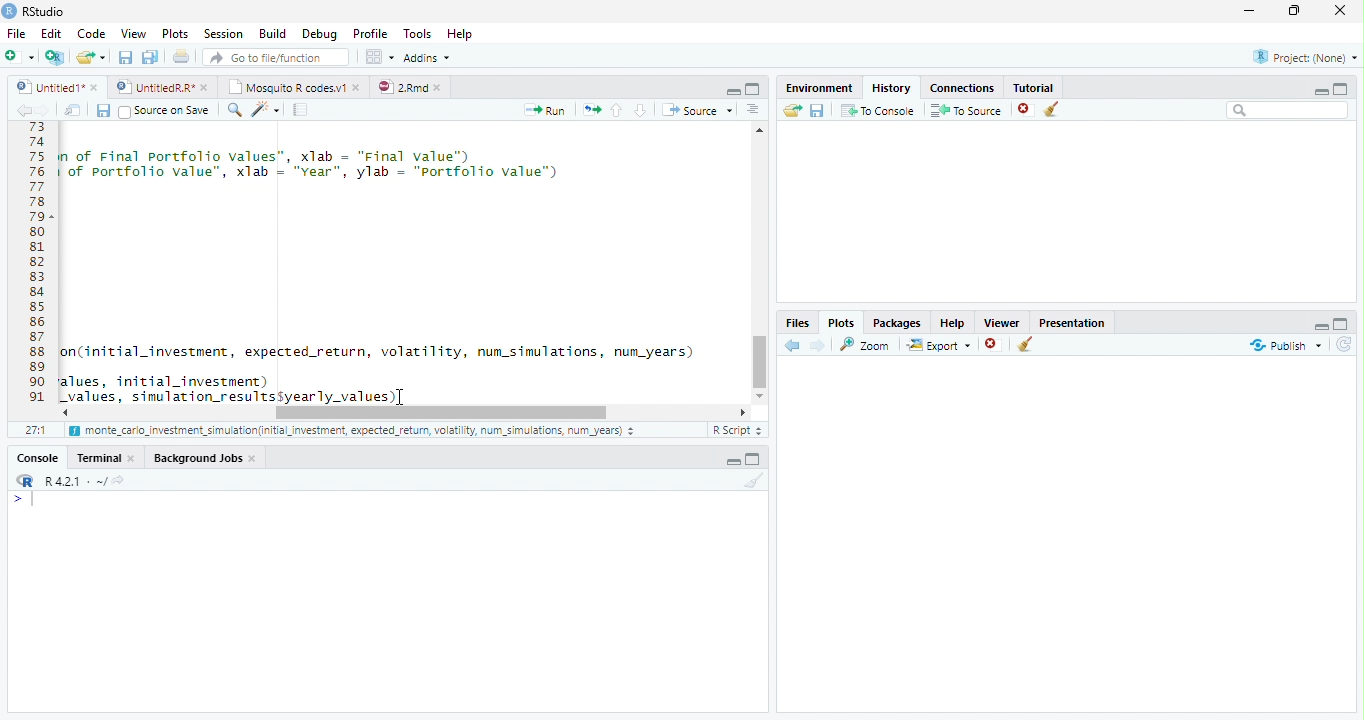 This screenshot has height=720, width=1364. I want to click on Code, so click(89, 33).